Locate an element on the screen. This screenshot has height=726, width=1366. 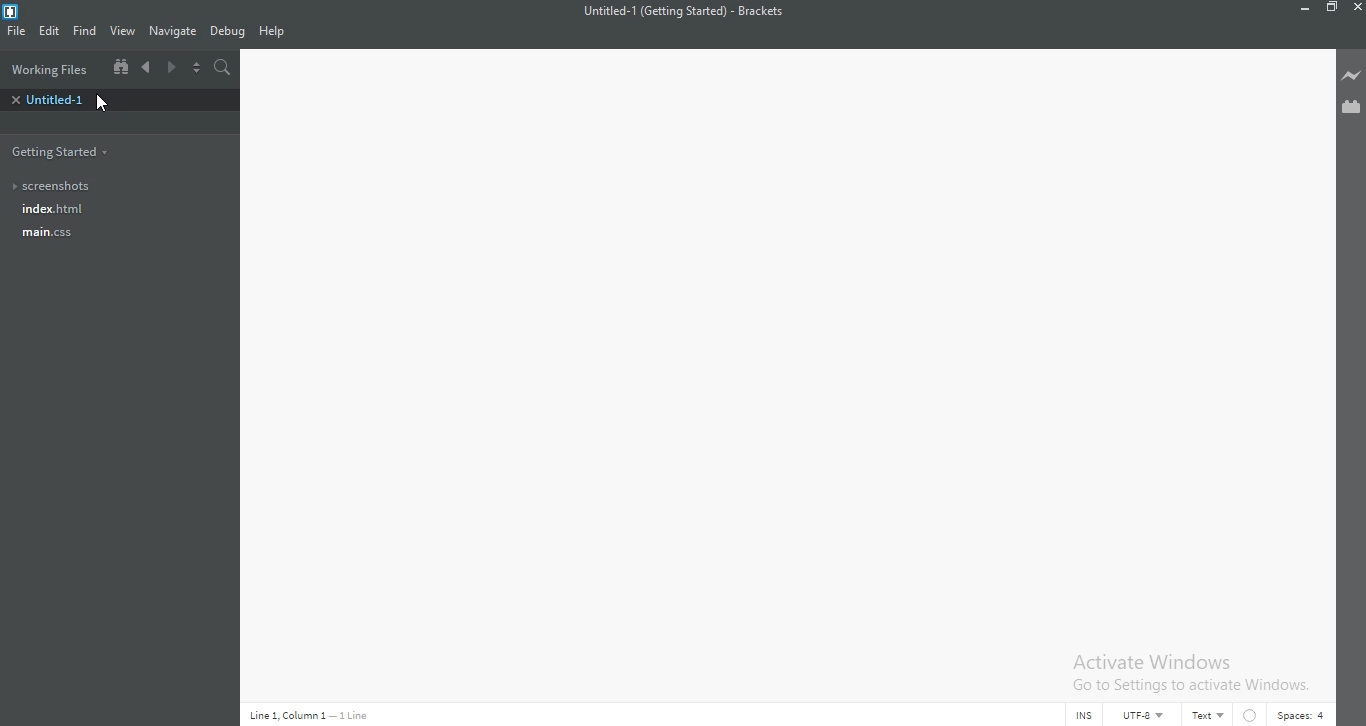
file Name is located at coordinates (647, 13).